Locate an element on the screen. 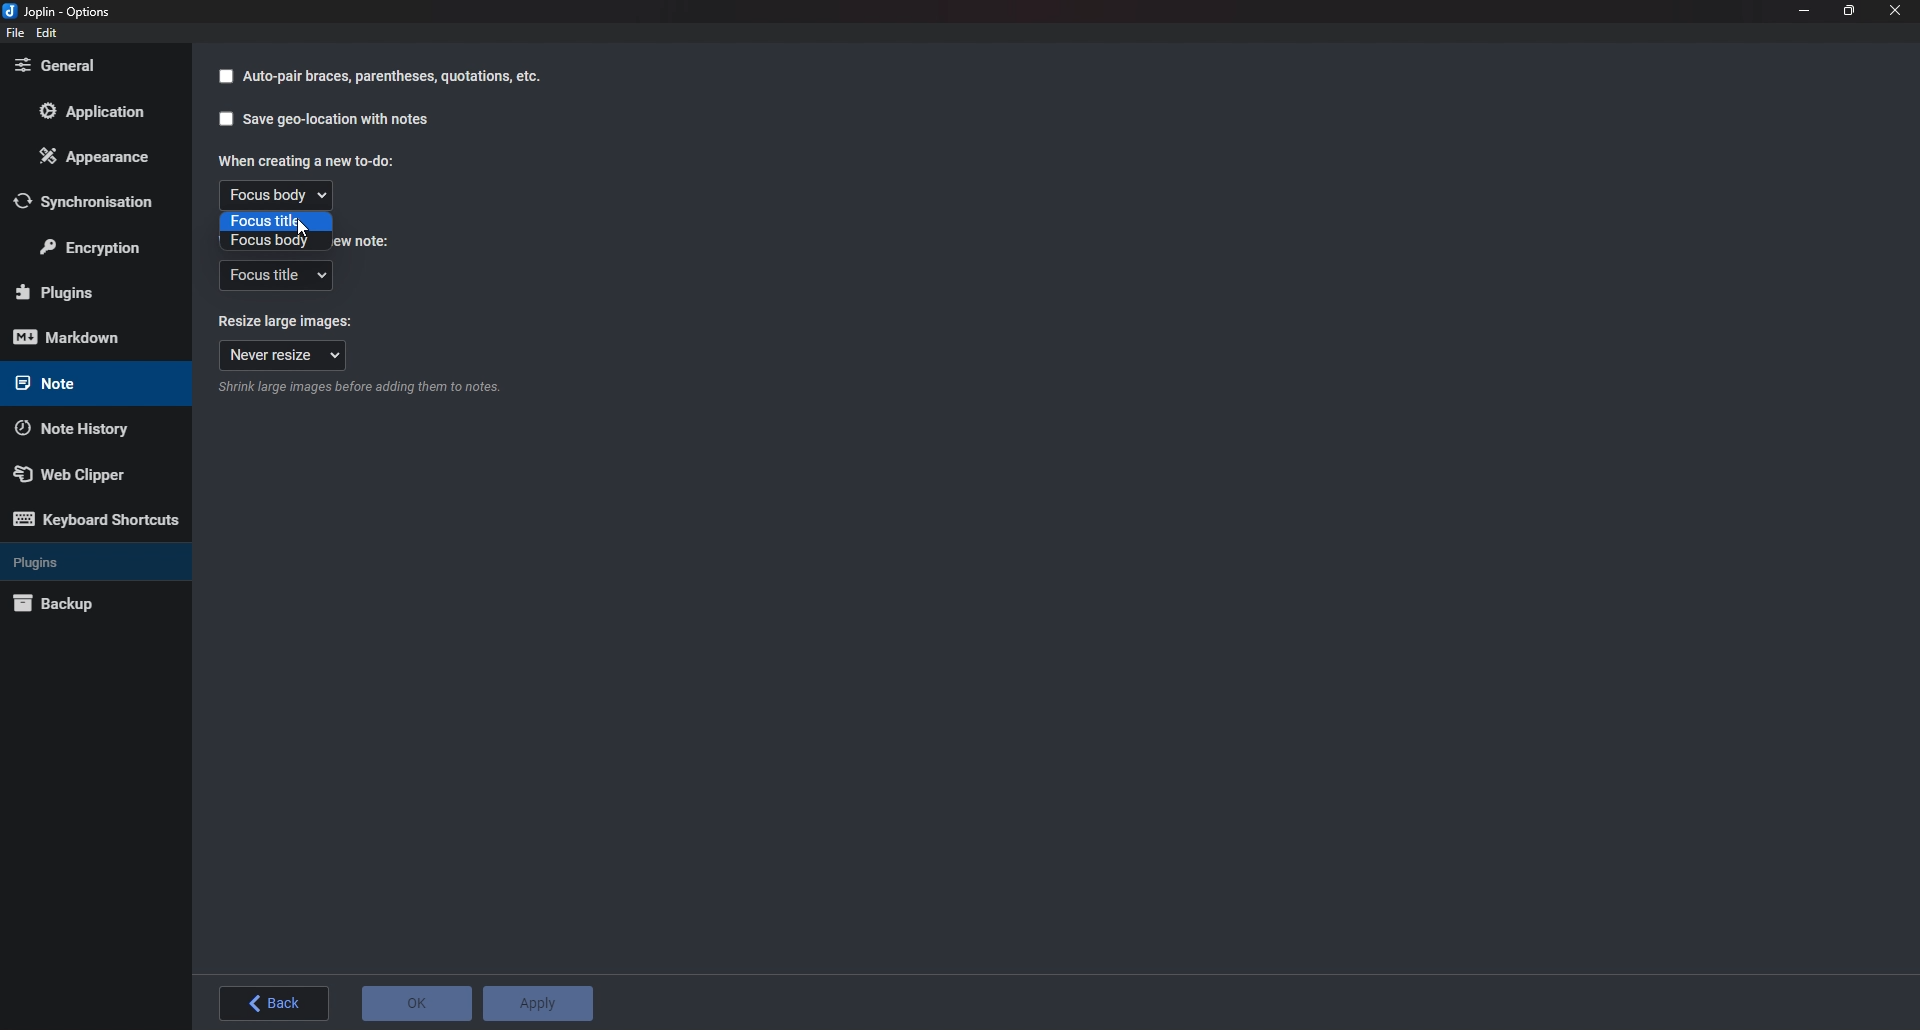 This screenshot has width=1920, height=1030. cursor is located at coordinates (302, 230).